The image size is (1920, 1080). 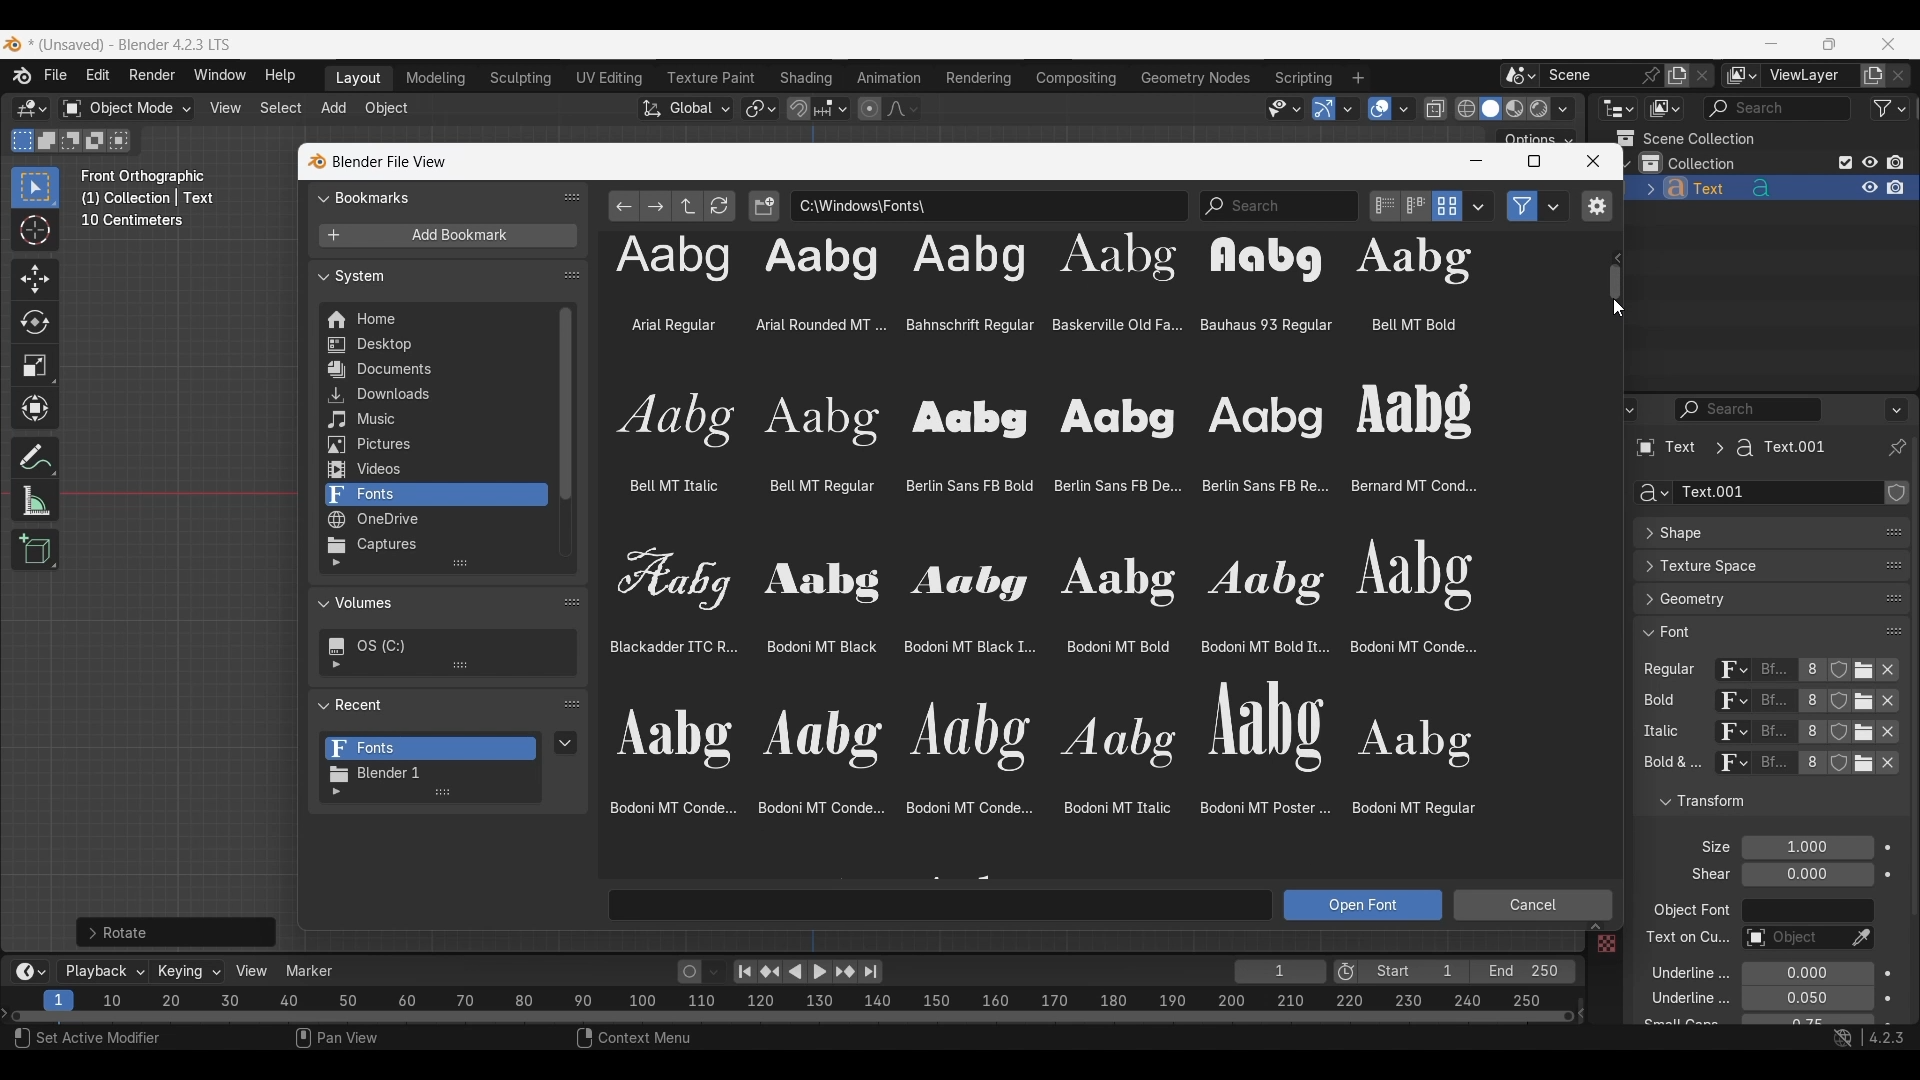 I want to click on Rotate, so click(x=35, y=322).